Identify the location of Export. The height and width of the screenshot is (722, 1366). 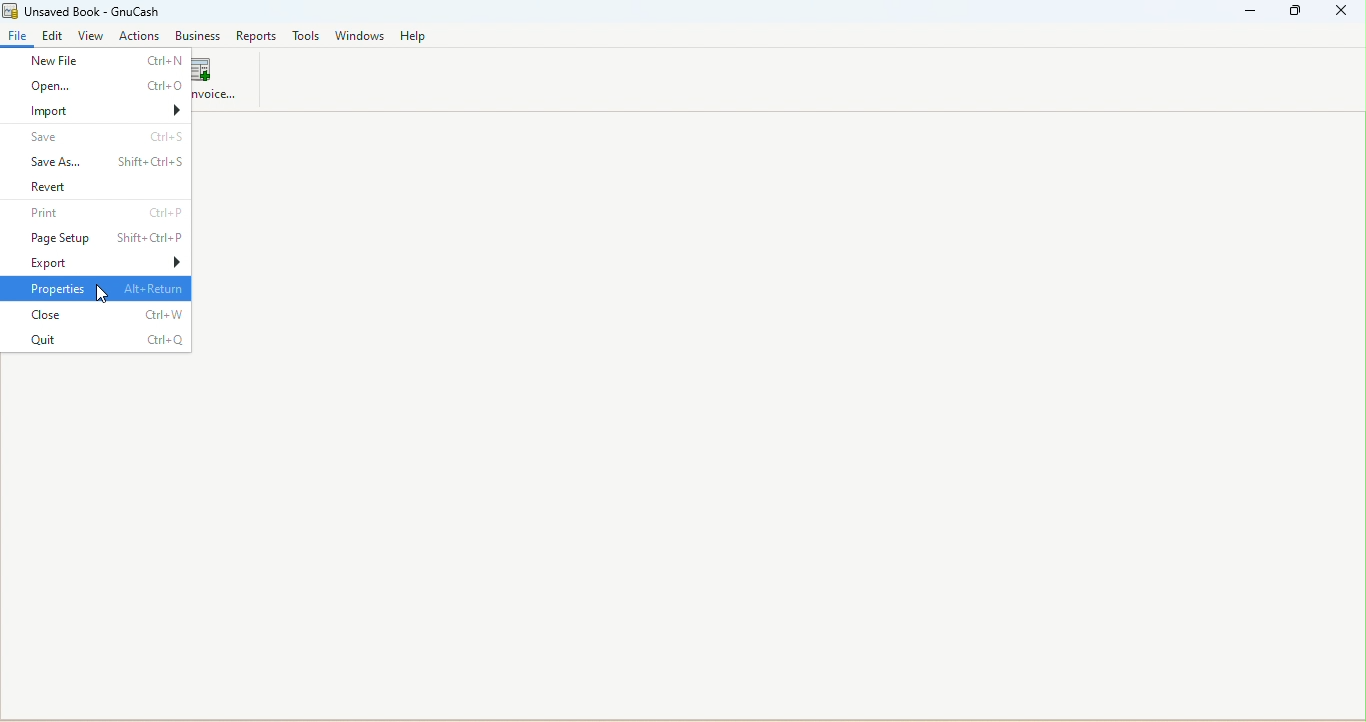
(95, 262).